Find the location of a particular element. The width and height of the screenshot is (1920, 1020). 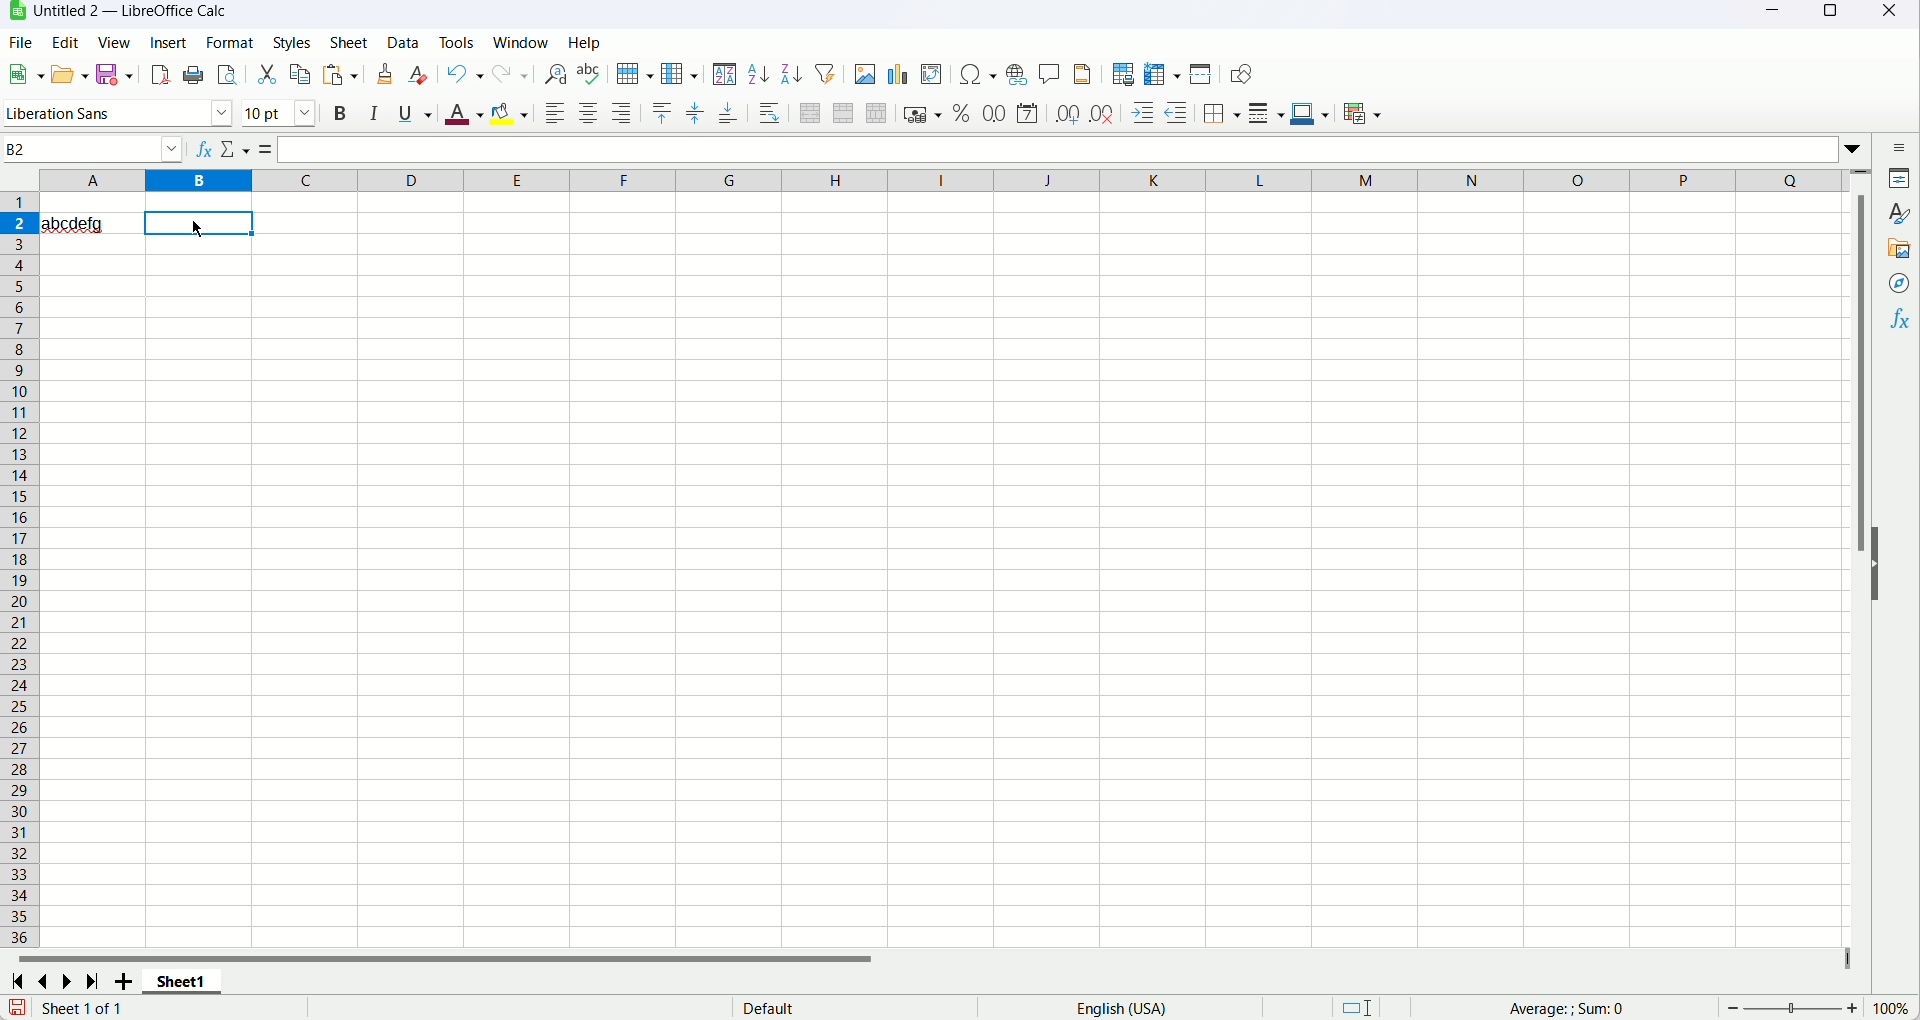

align right is located at coordinates (621, 112).